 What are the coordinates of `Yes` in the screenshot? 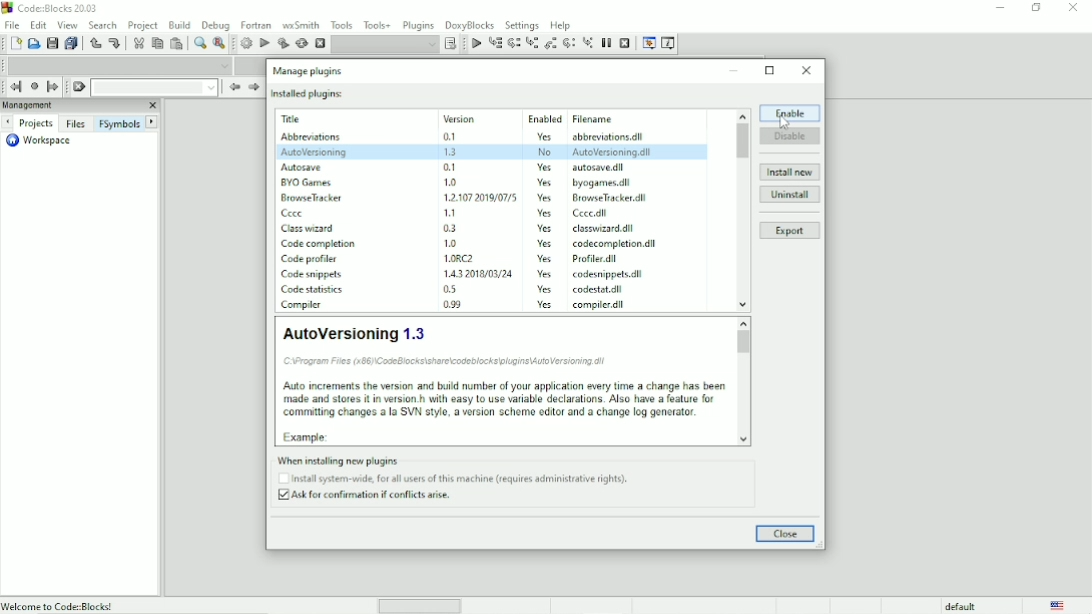 It's located at (545, 228).